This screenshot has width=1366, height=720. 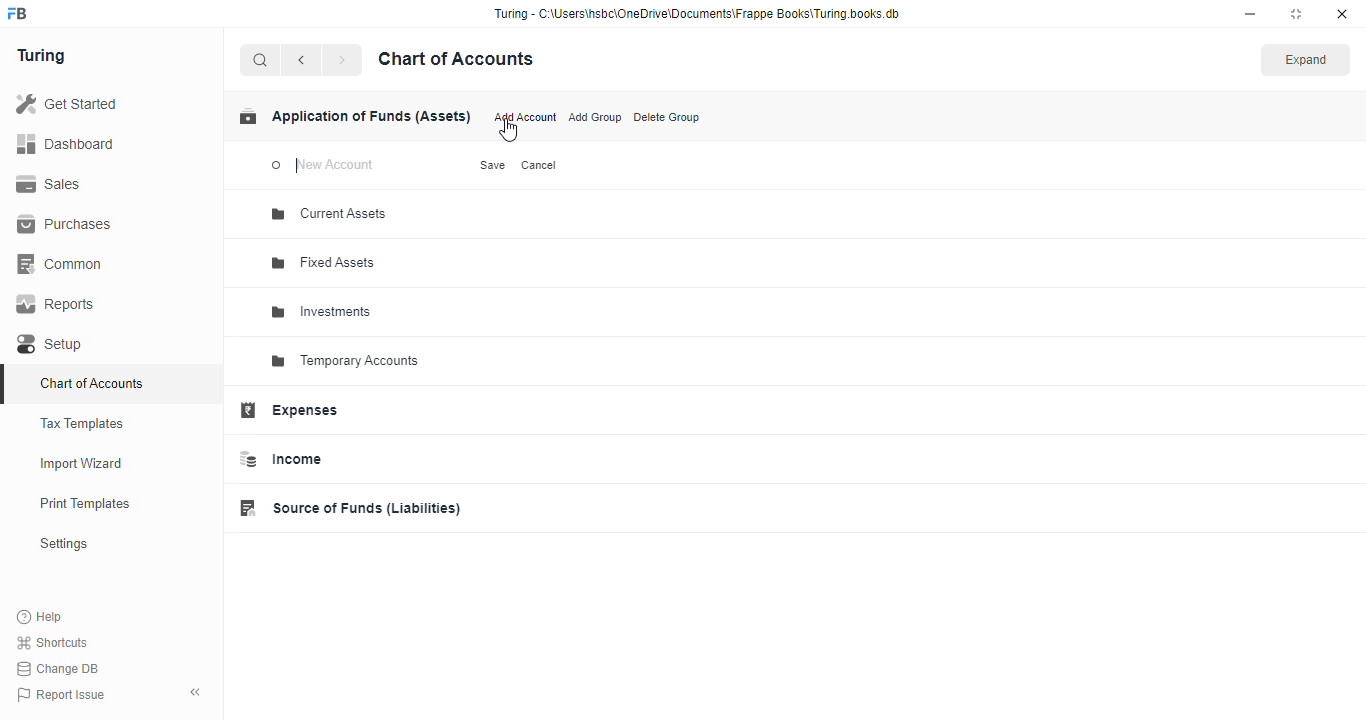 I want to click on current assets, so click(x=329, y=213).